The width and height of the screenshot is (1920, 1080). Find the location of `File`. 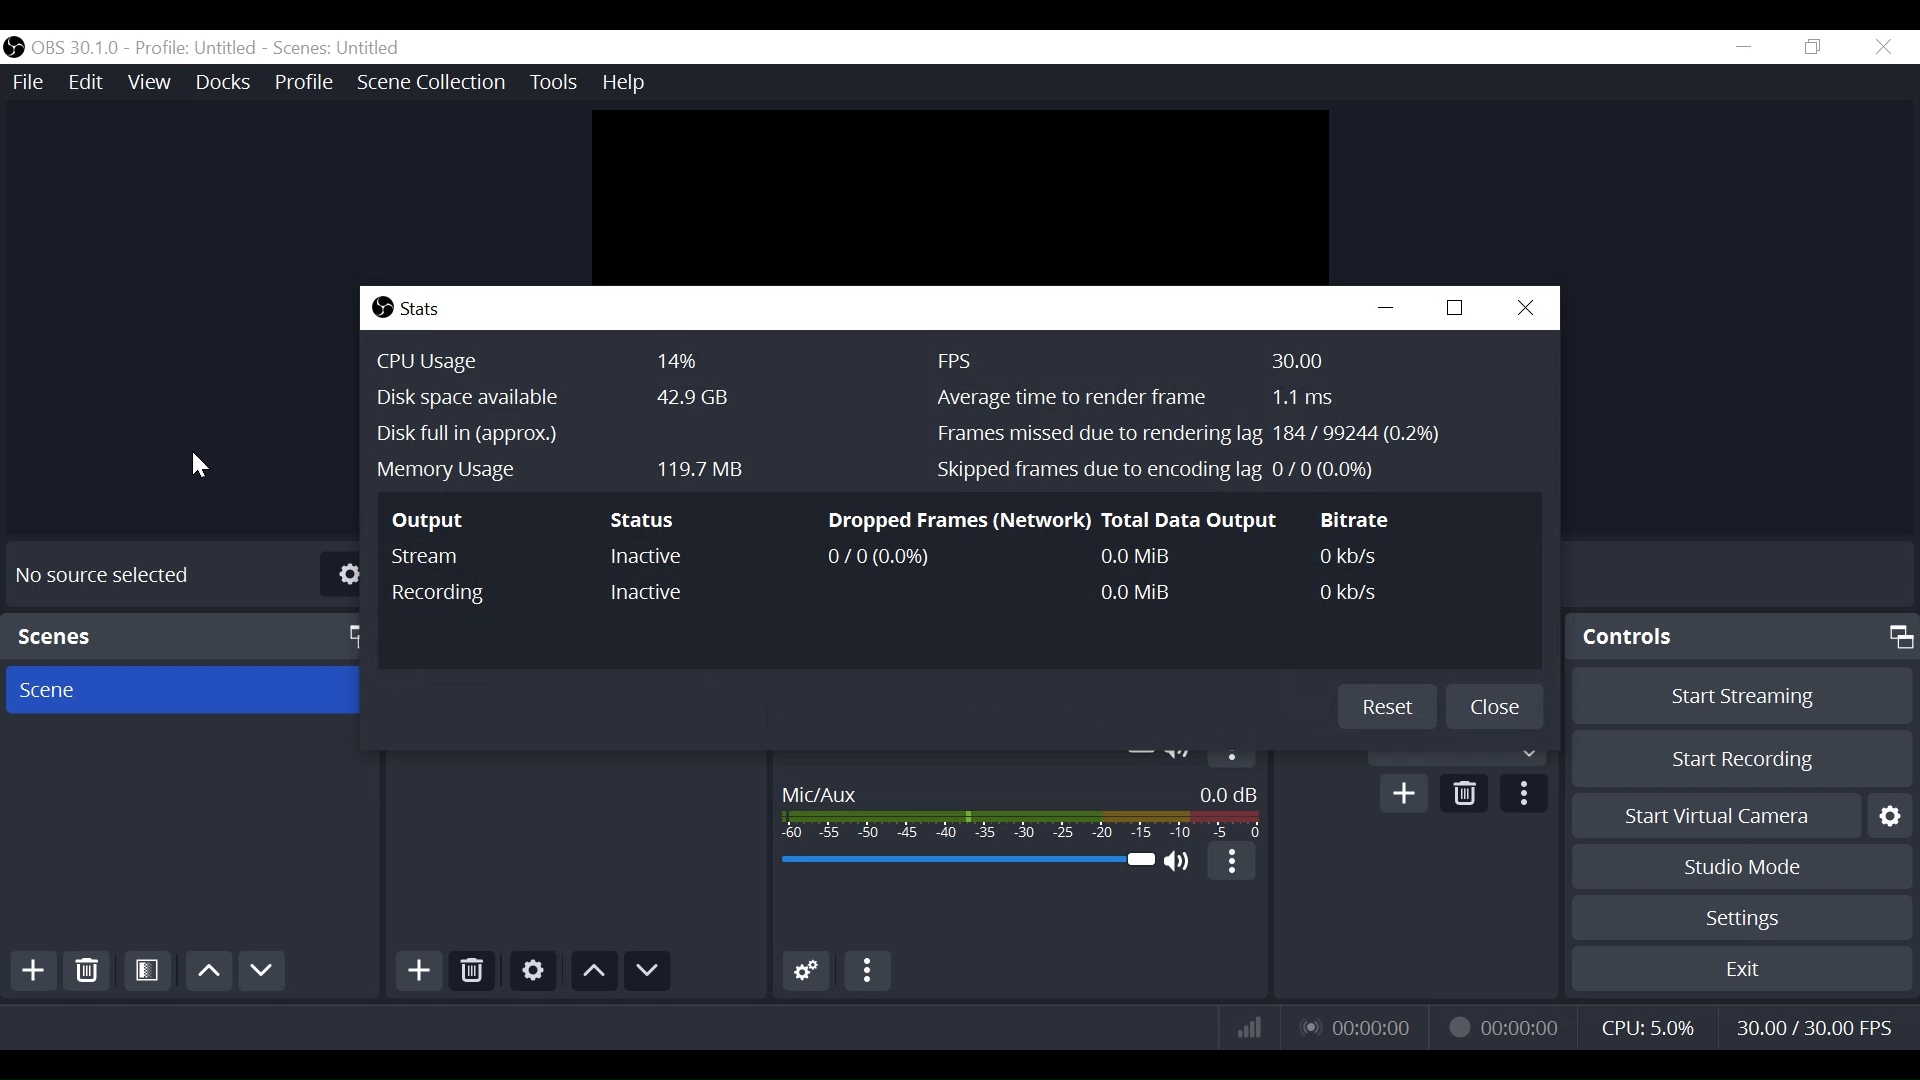

File is located at coordinates (31, 82).